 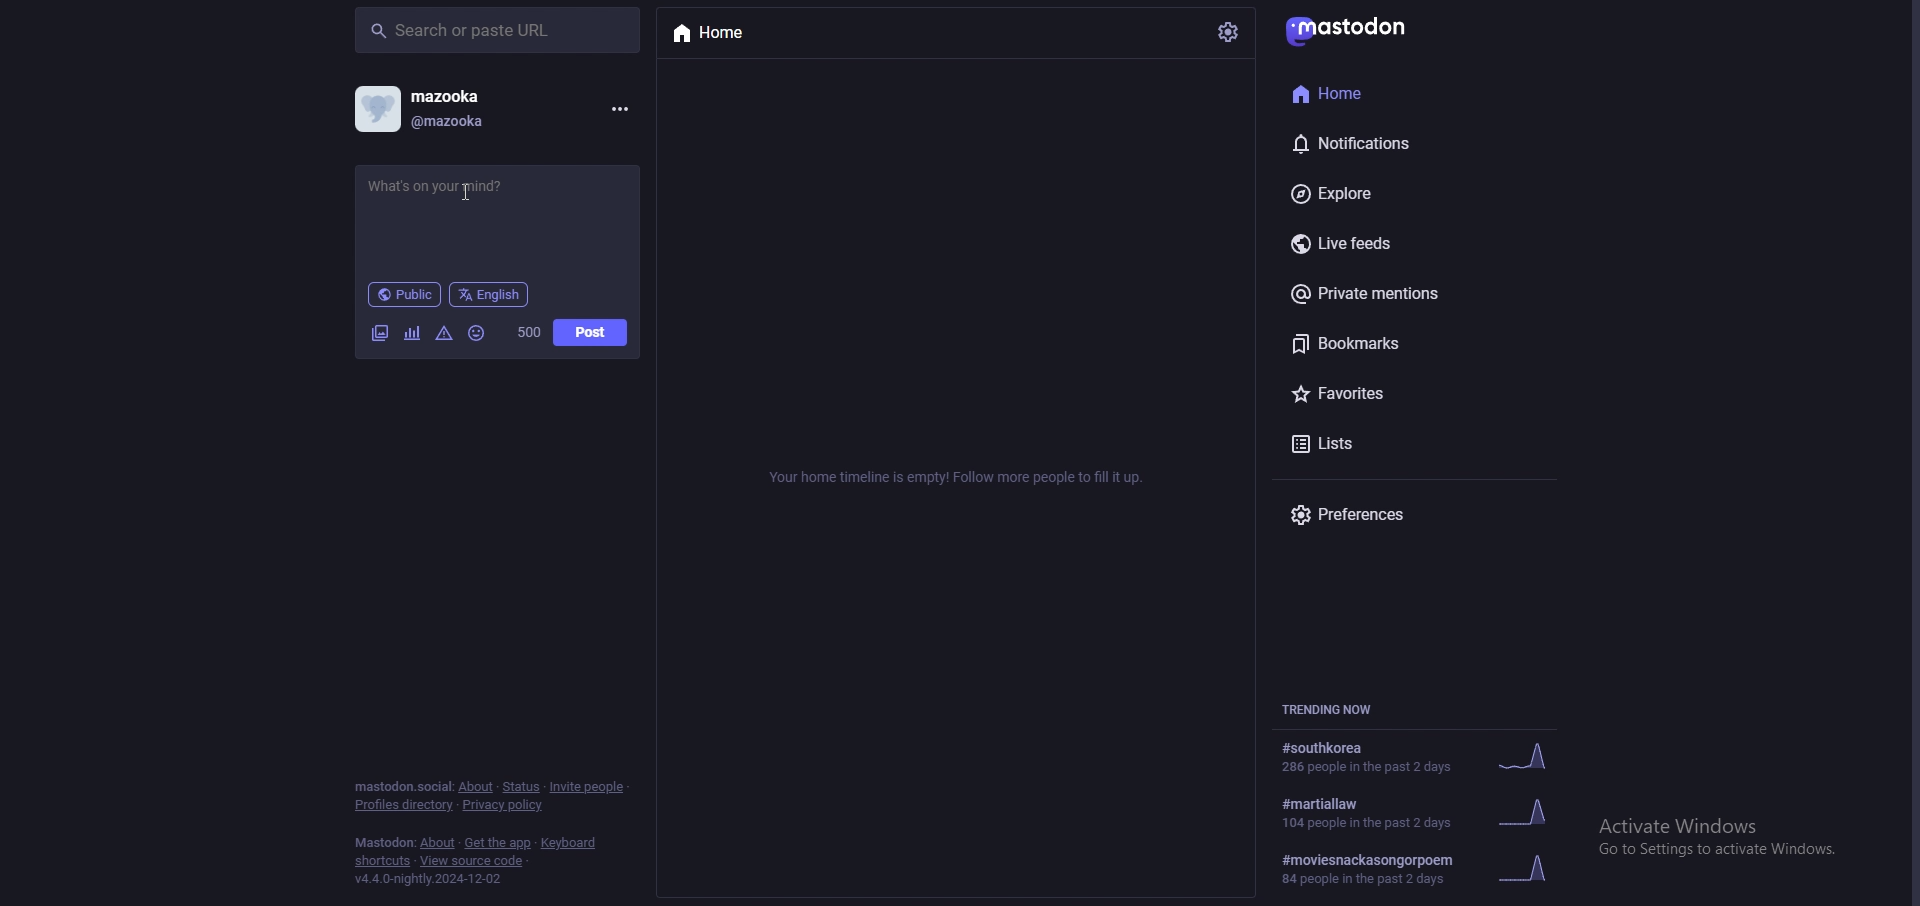 What do you see at coordinates (384, 843) in the screenshot?
I see `mastodon` at bounding box center [384, 843].